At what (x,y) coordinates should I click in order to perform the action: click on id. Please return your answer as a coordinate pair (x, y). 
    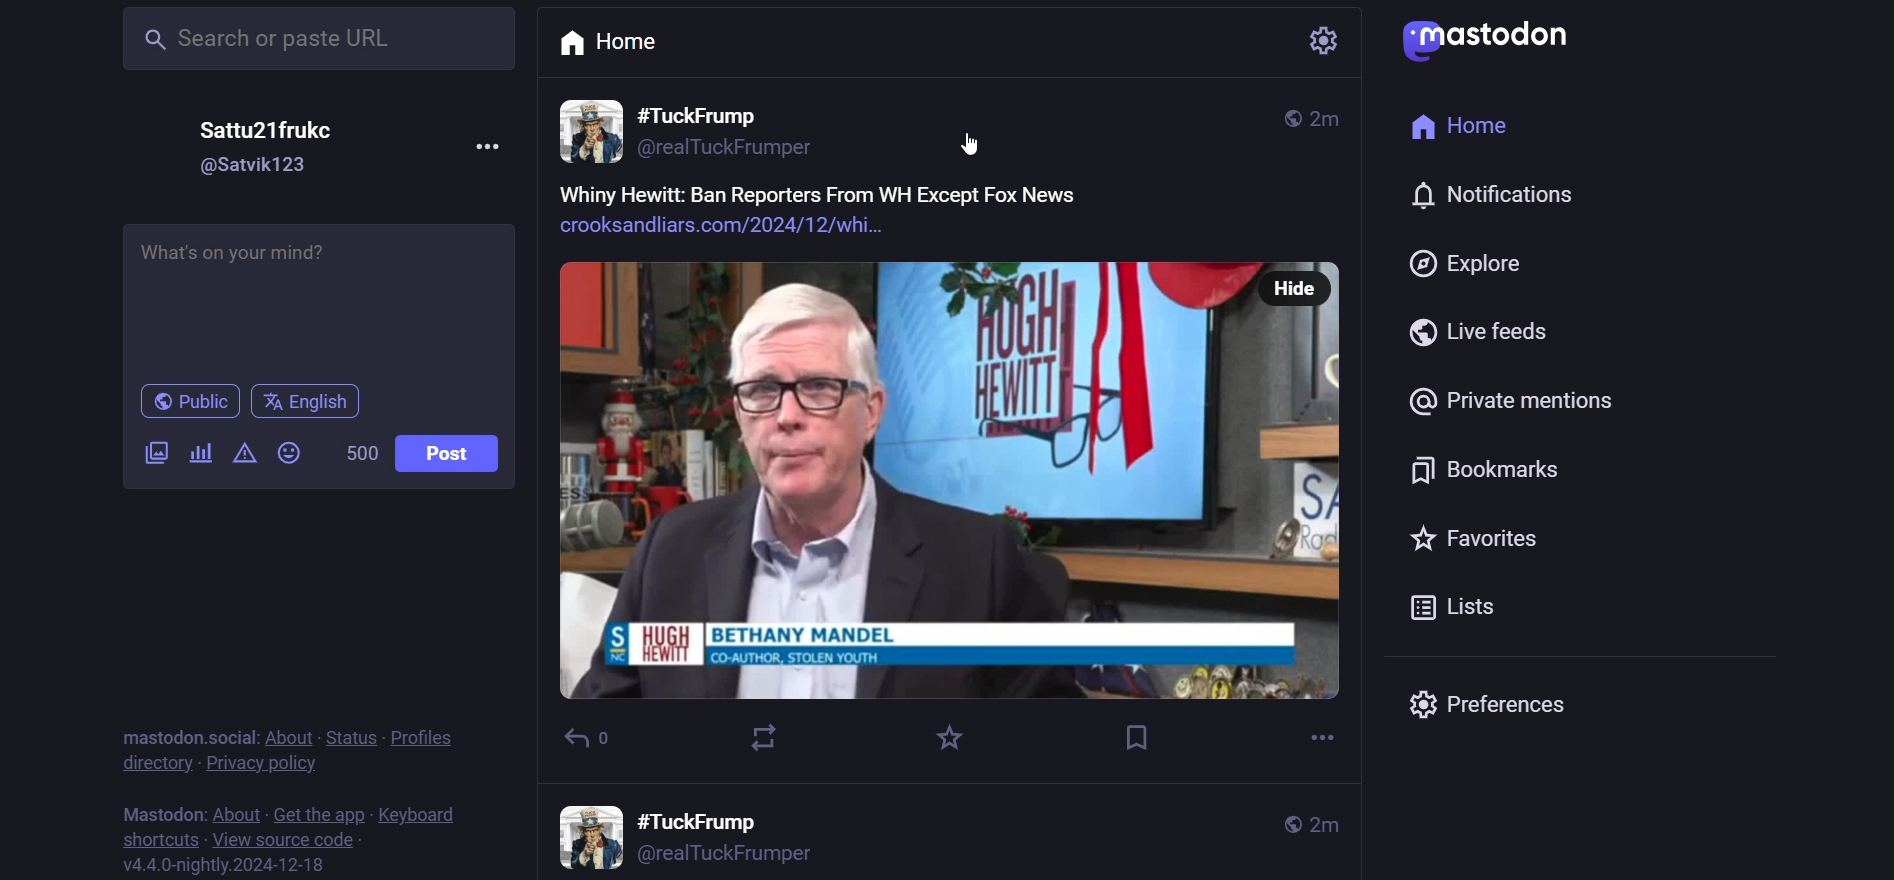
    Looking at the image, I should click on (727, 150).